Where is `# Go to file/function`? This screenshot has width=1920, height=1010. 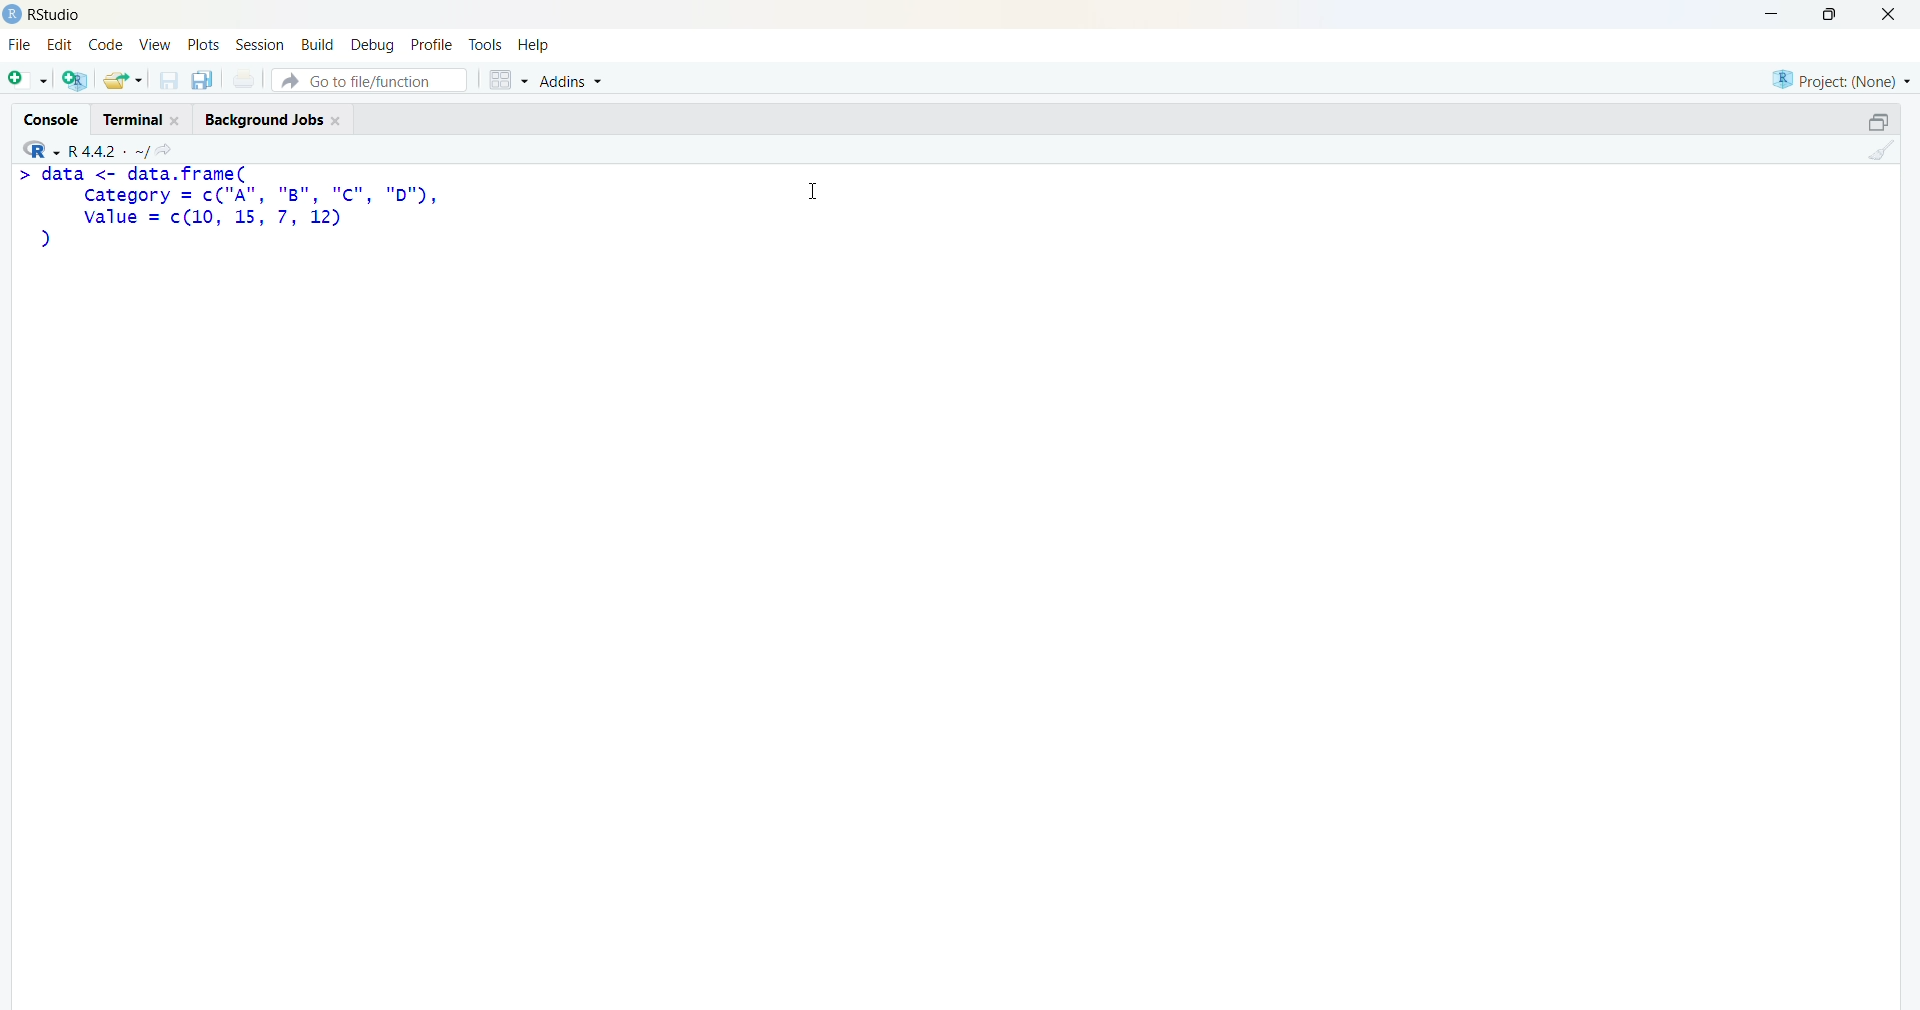
# Go to file/function is located at coordinates (369, 80).